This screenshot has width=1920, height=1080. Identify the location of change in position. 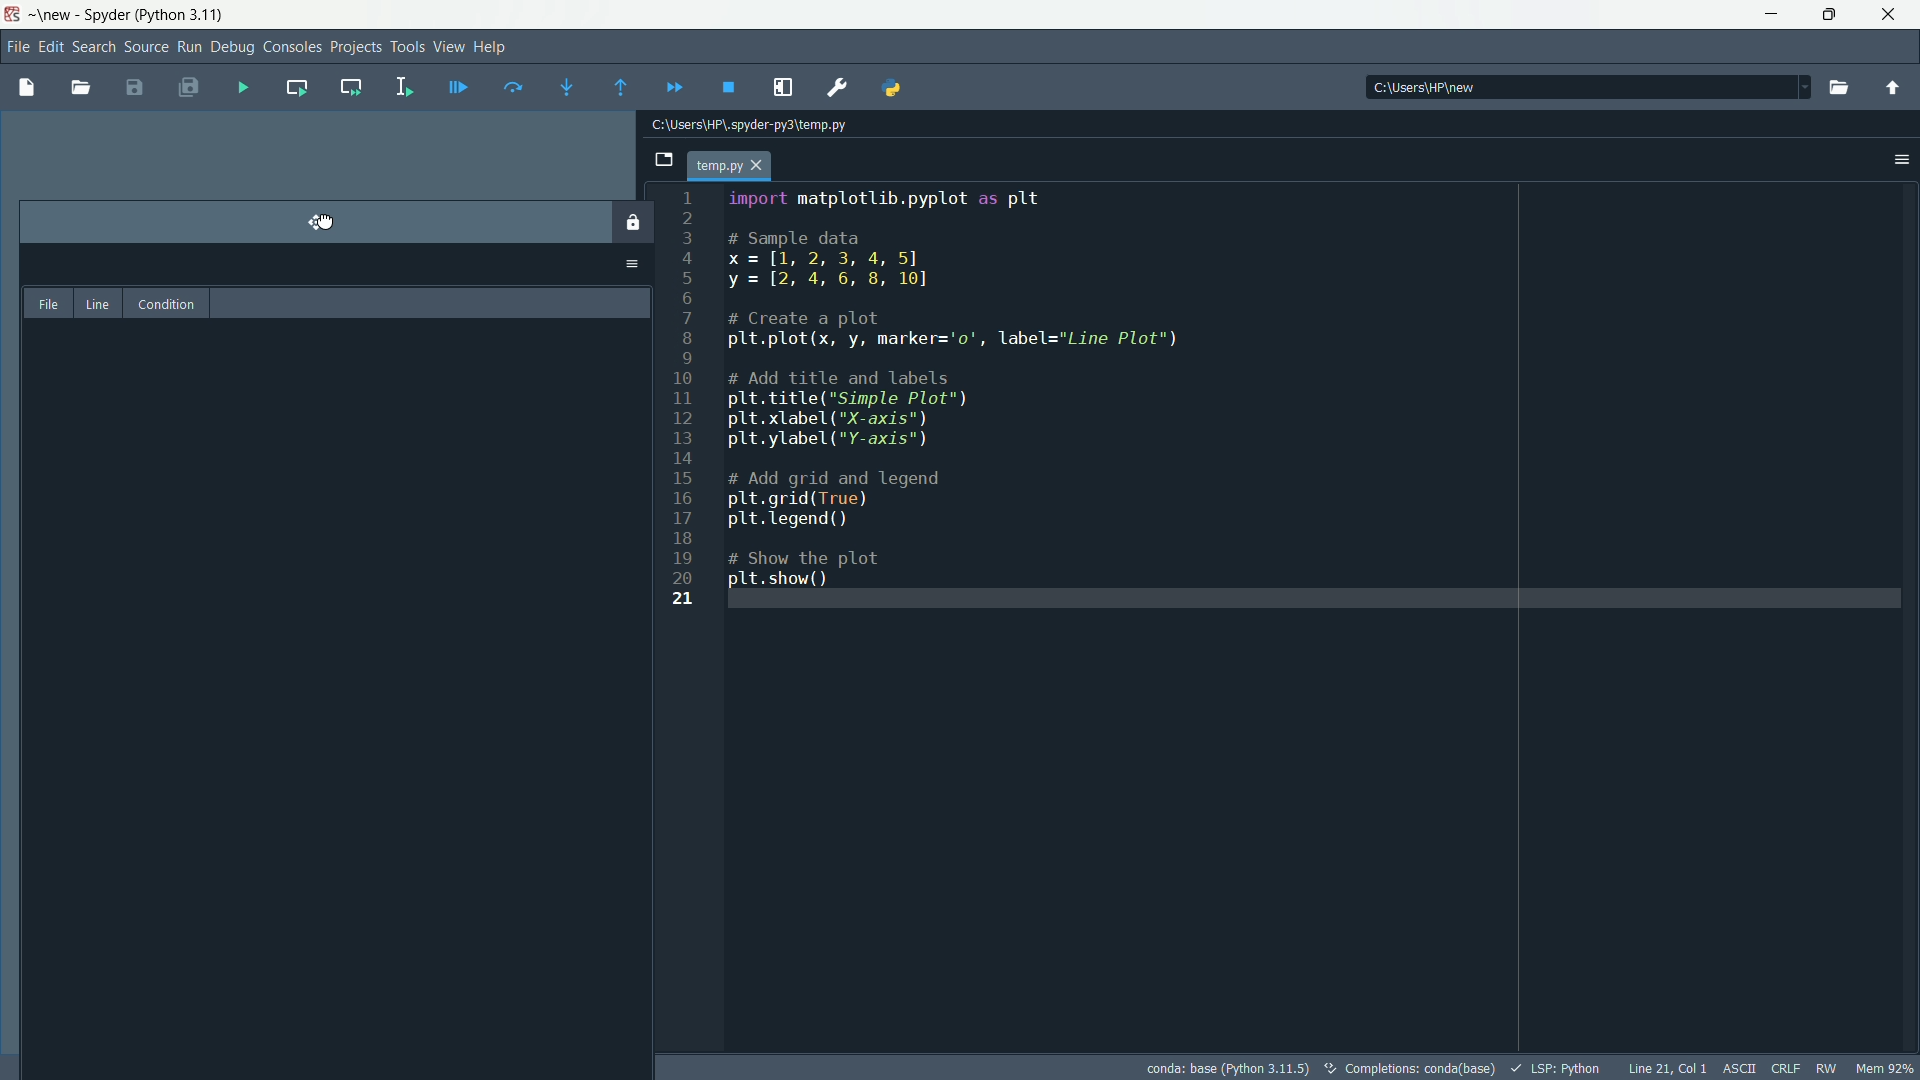
(335, 633).